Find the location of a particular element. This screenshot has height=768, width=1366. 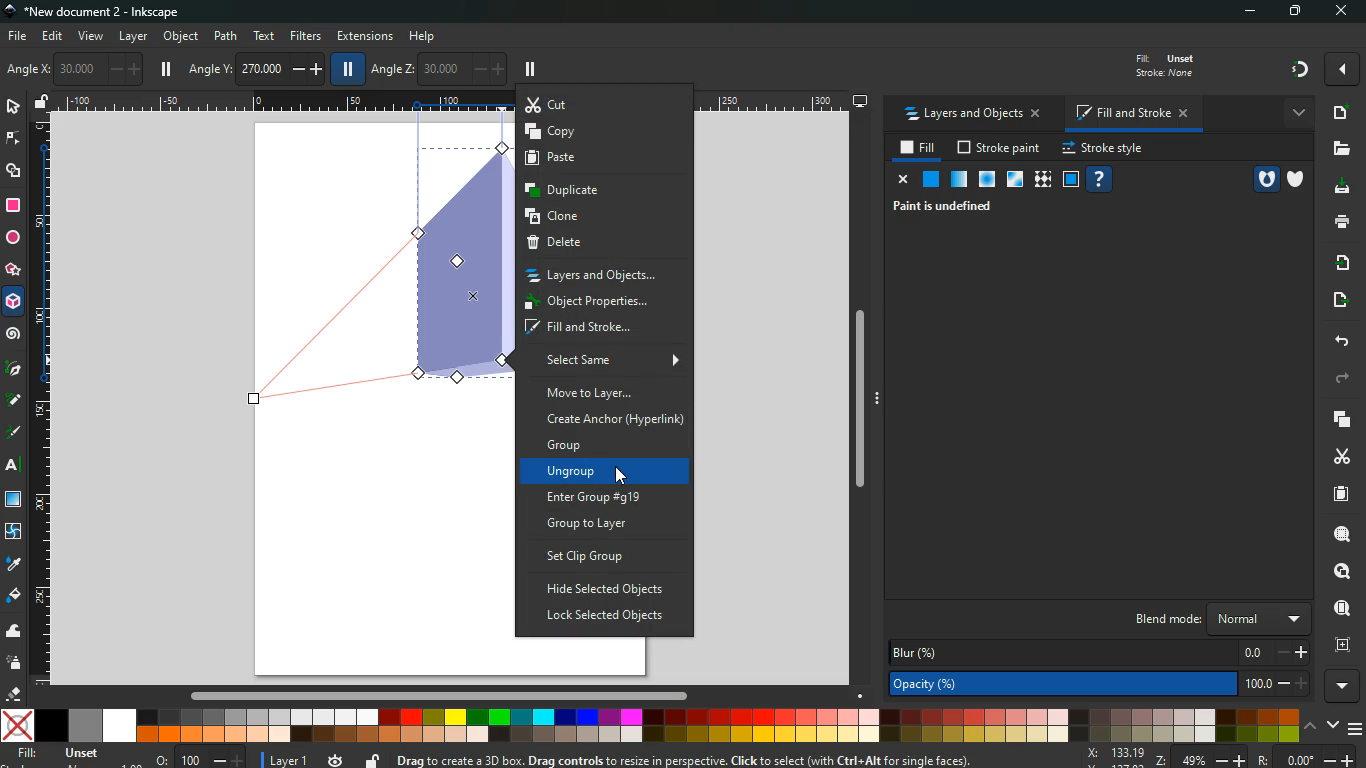

message is located at coordinates (729, 759).